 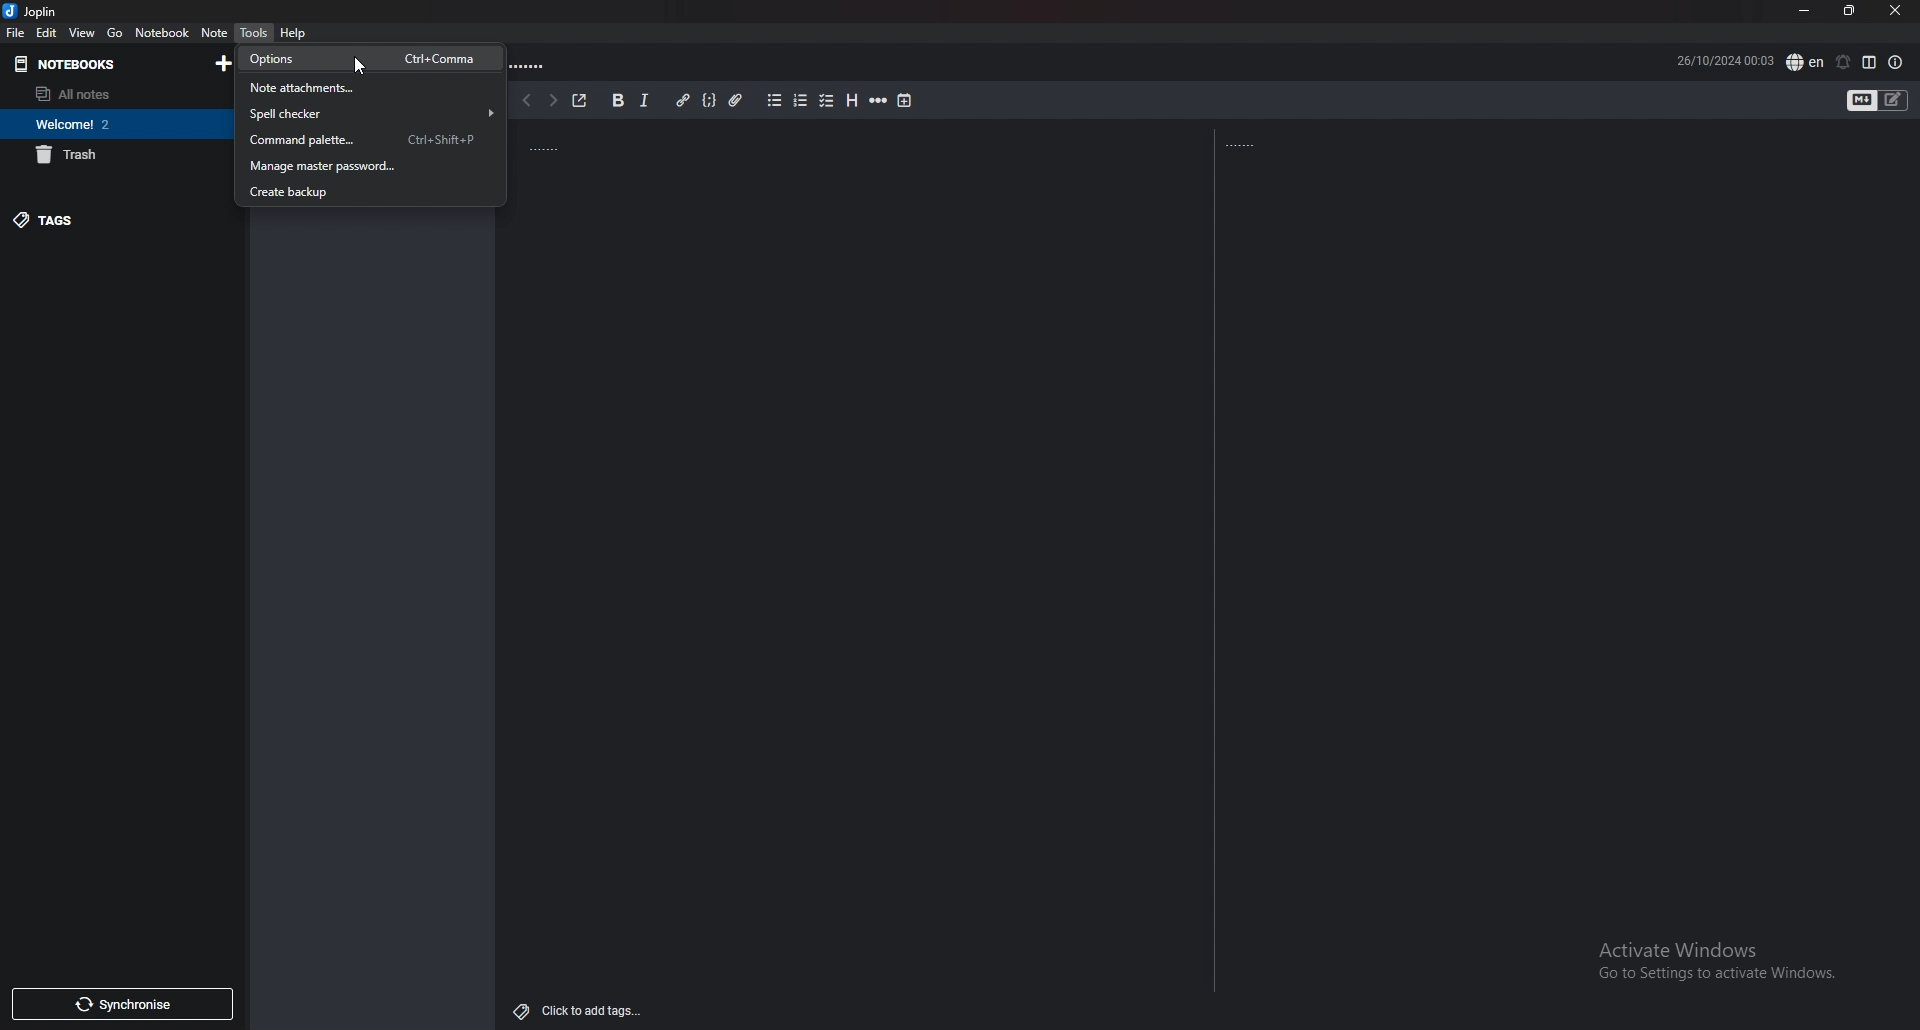 What do you see at coordinates (1893, 101) in the screenshot?
I see `toggle editors` at bounding box center [1893, 101].